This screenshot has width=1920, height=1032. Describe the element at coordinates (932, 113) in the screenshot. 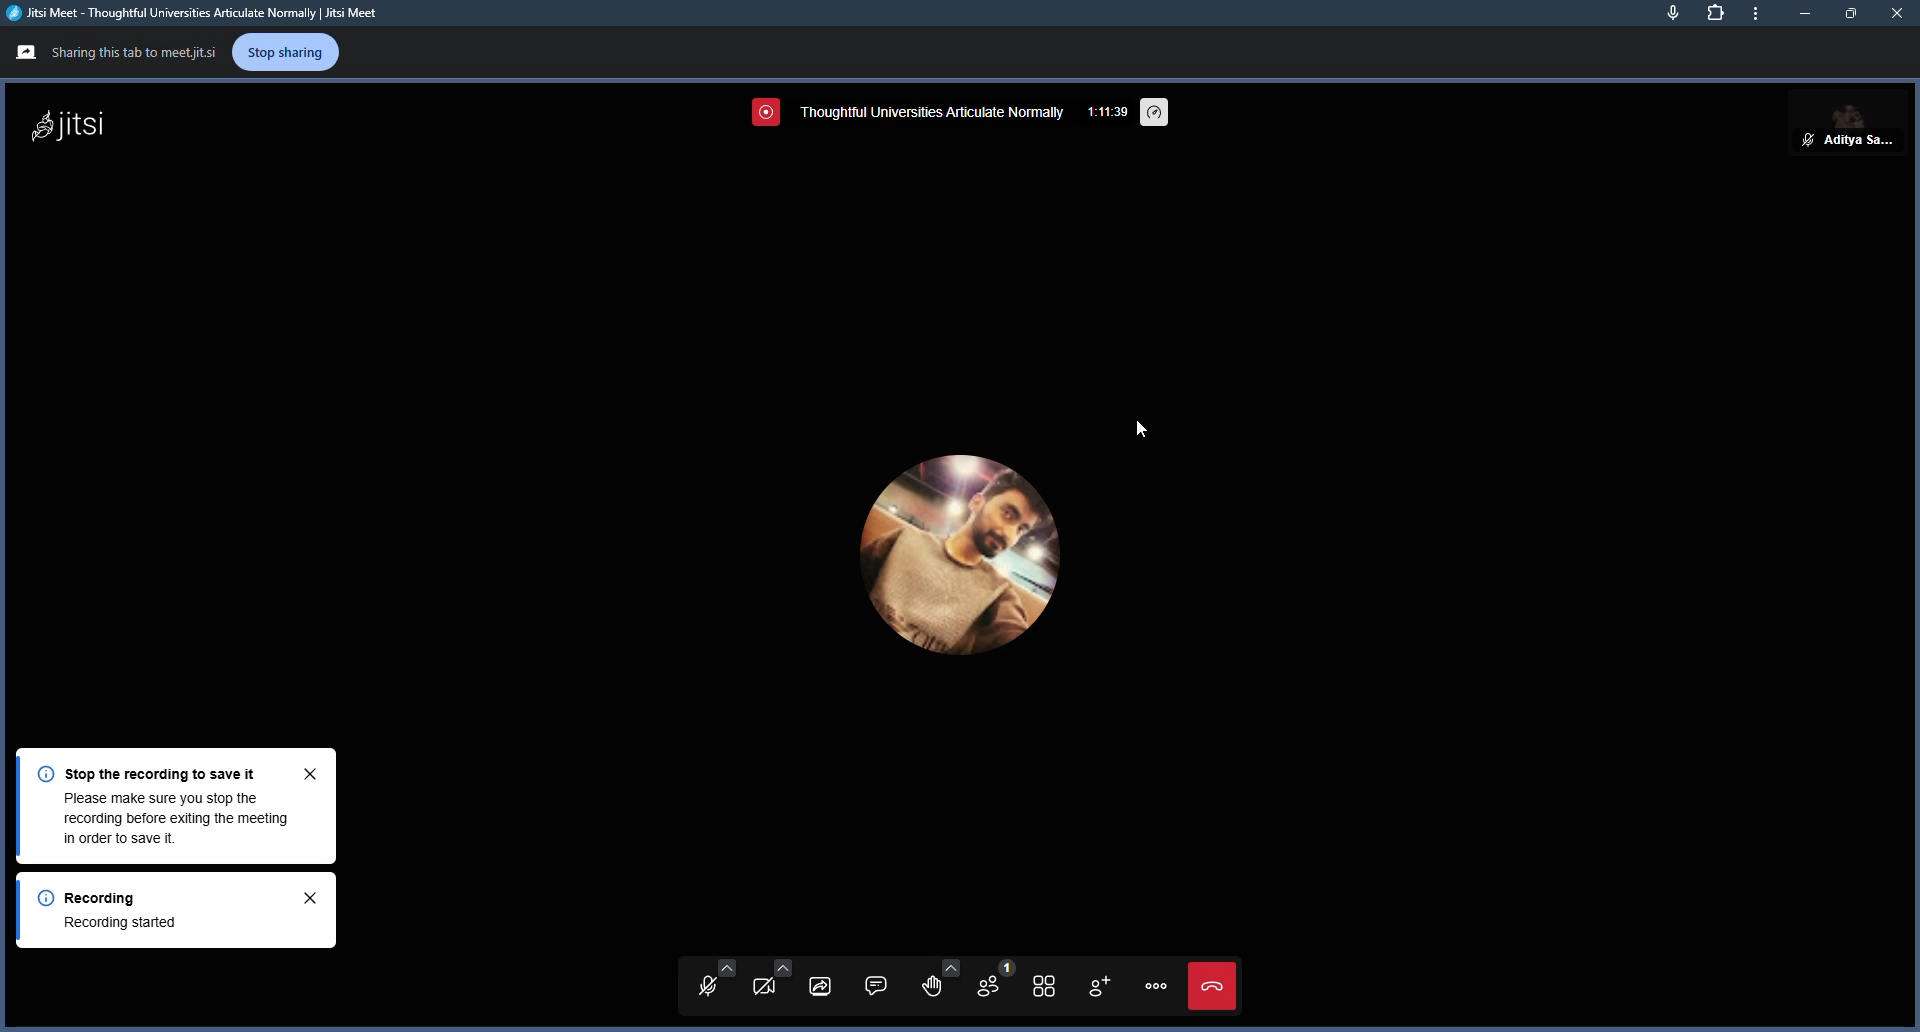

I see `thoughtful universities articulate normally` at that location.